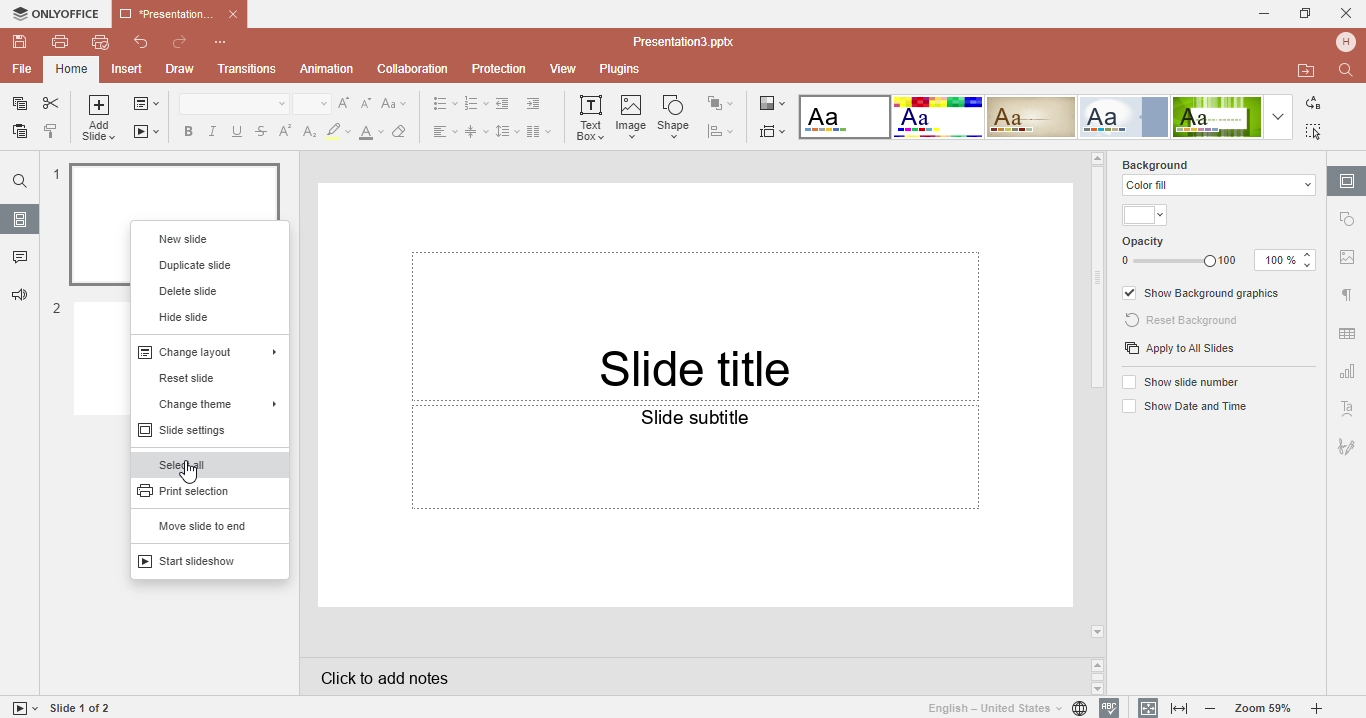 The width and height of the screenshot is (1366, 718). Describe the element at coordinates (19, 259) in the screenshot. I see `Comments` at that location.